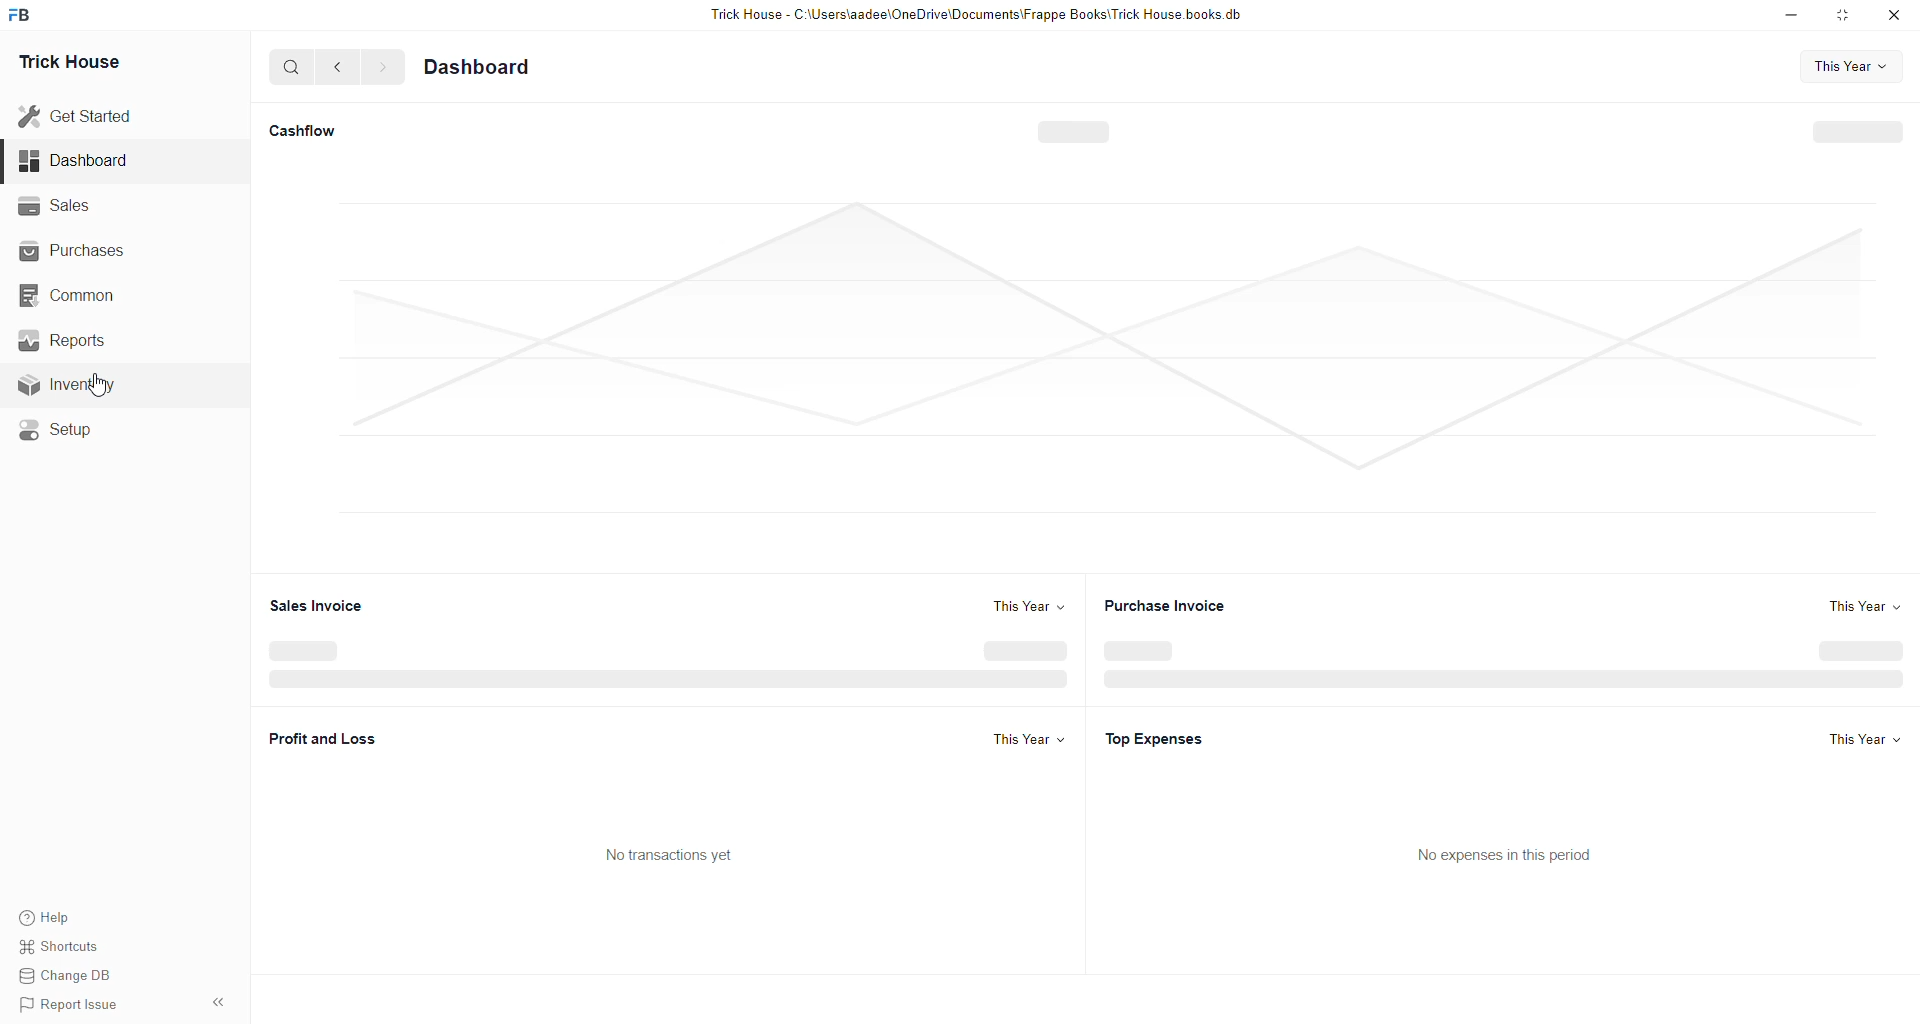  Describe the element at coordinates (498, 68) in the screenshot. I see `Dashboard` at that location.